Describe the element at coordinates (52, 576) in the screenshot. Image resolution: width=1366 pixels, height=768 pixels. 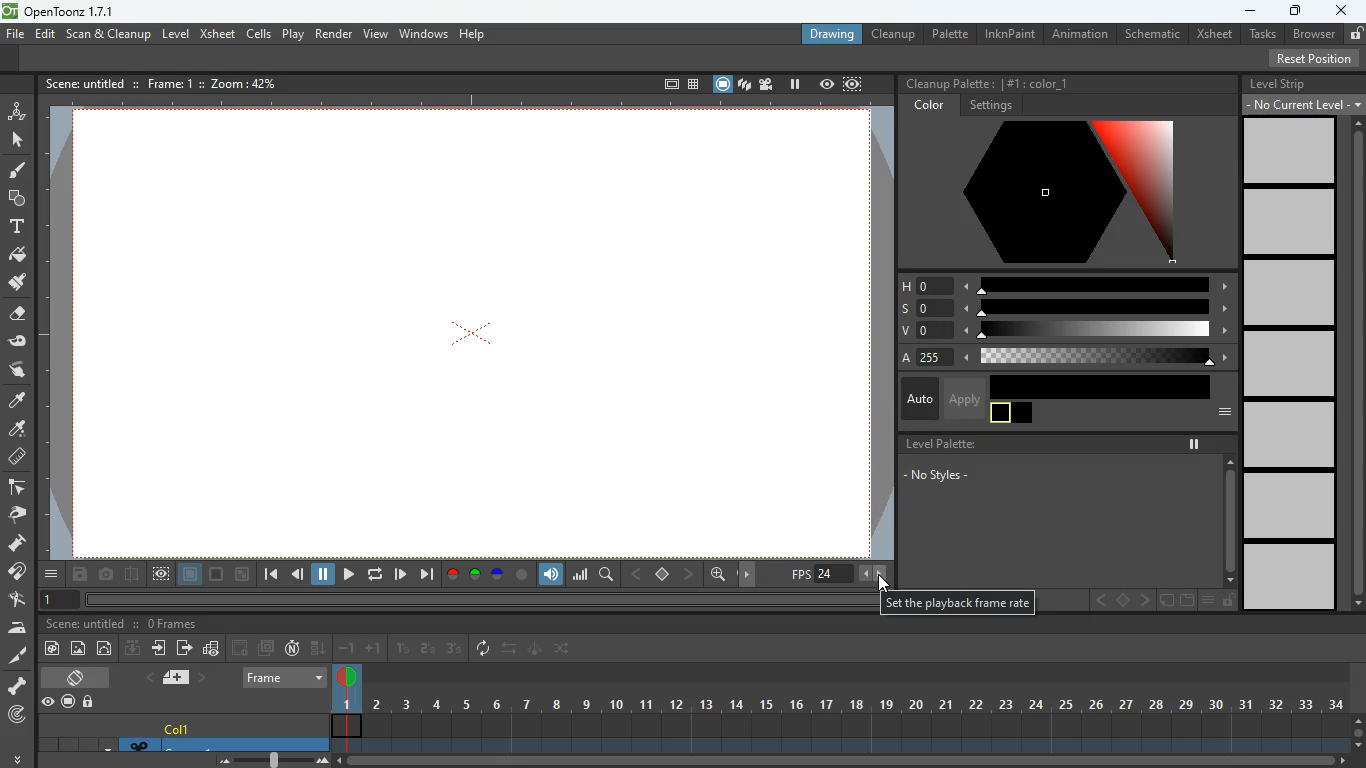
I see `menu` at that location.